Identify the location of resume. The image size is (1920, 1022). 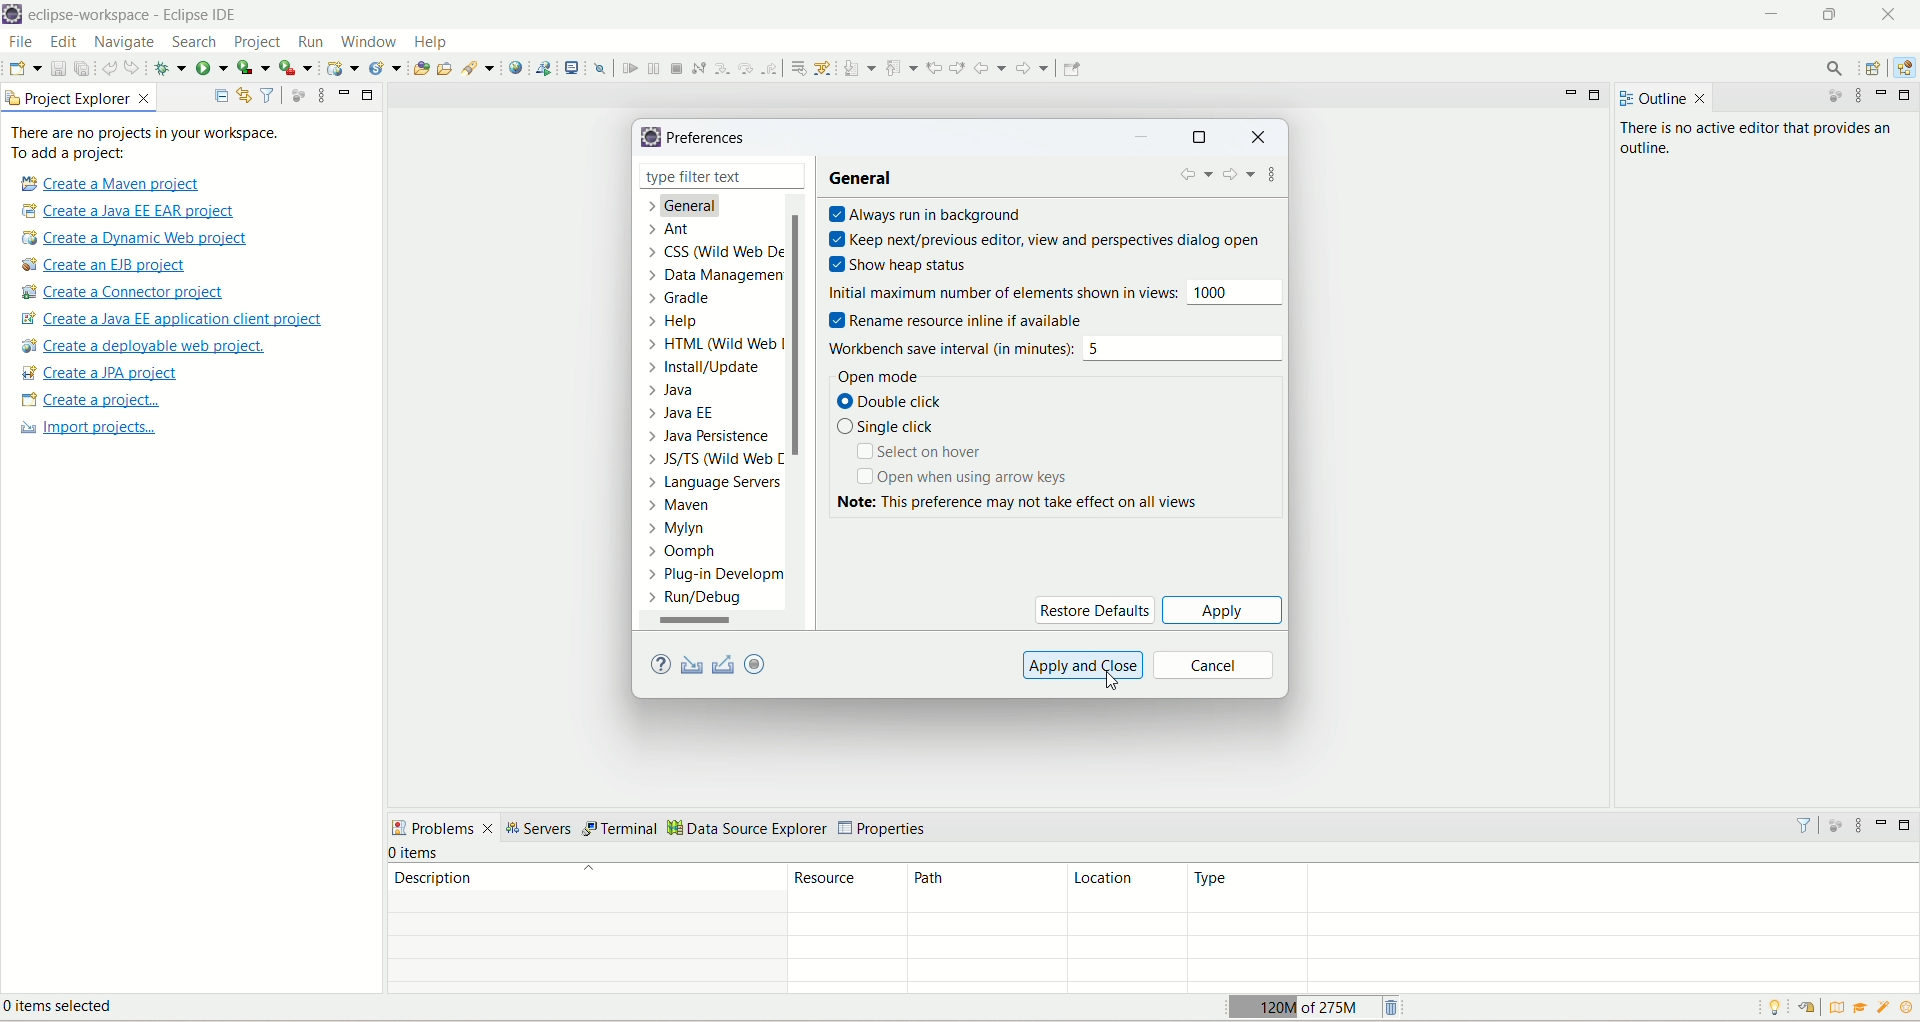
(628, 68).